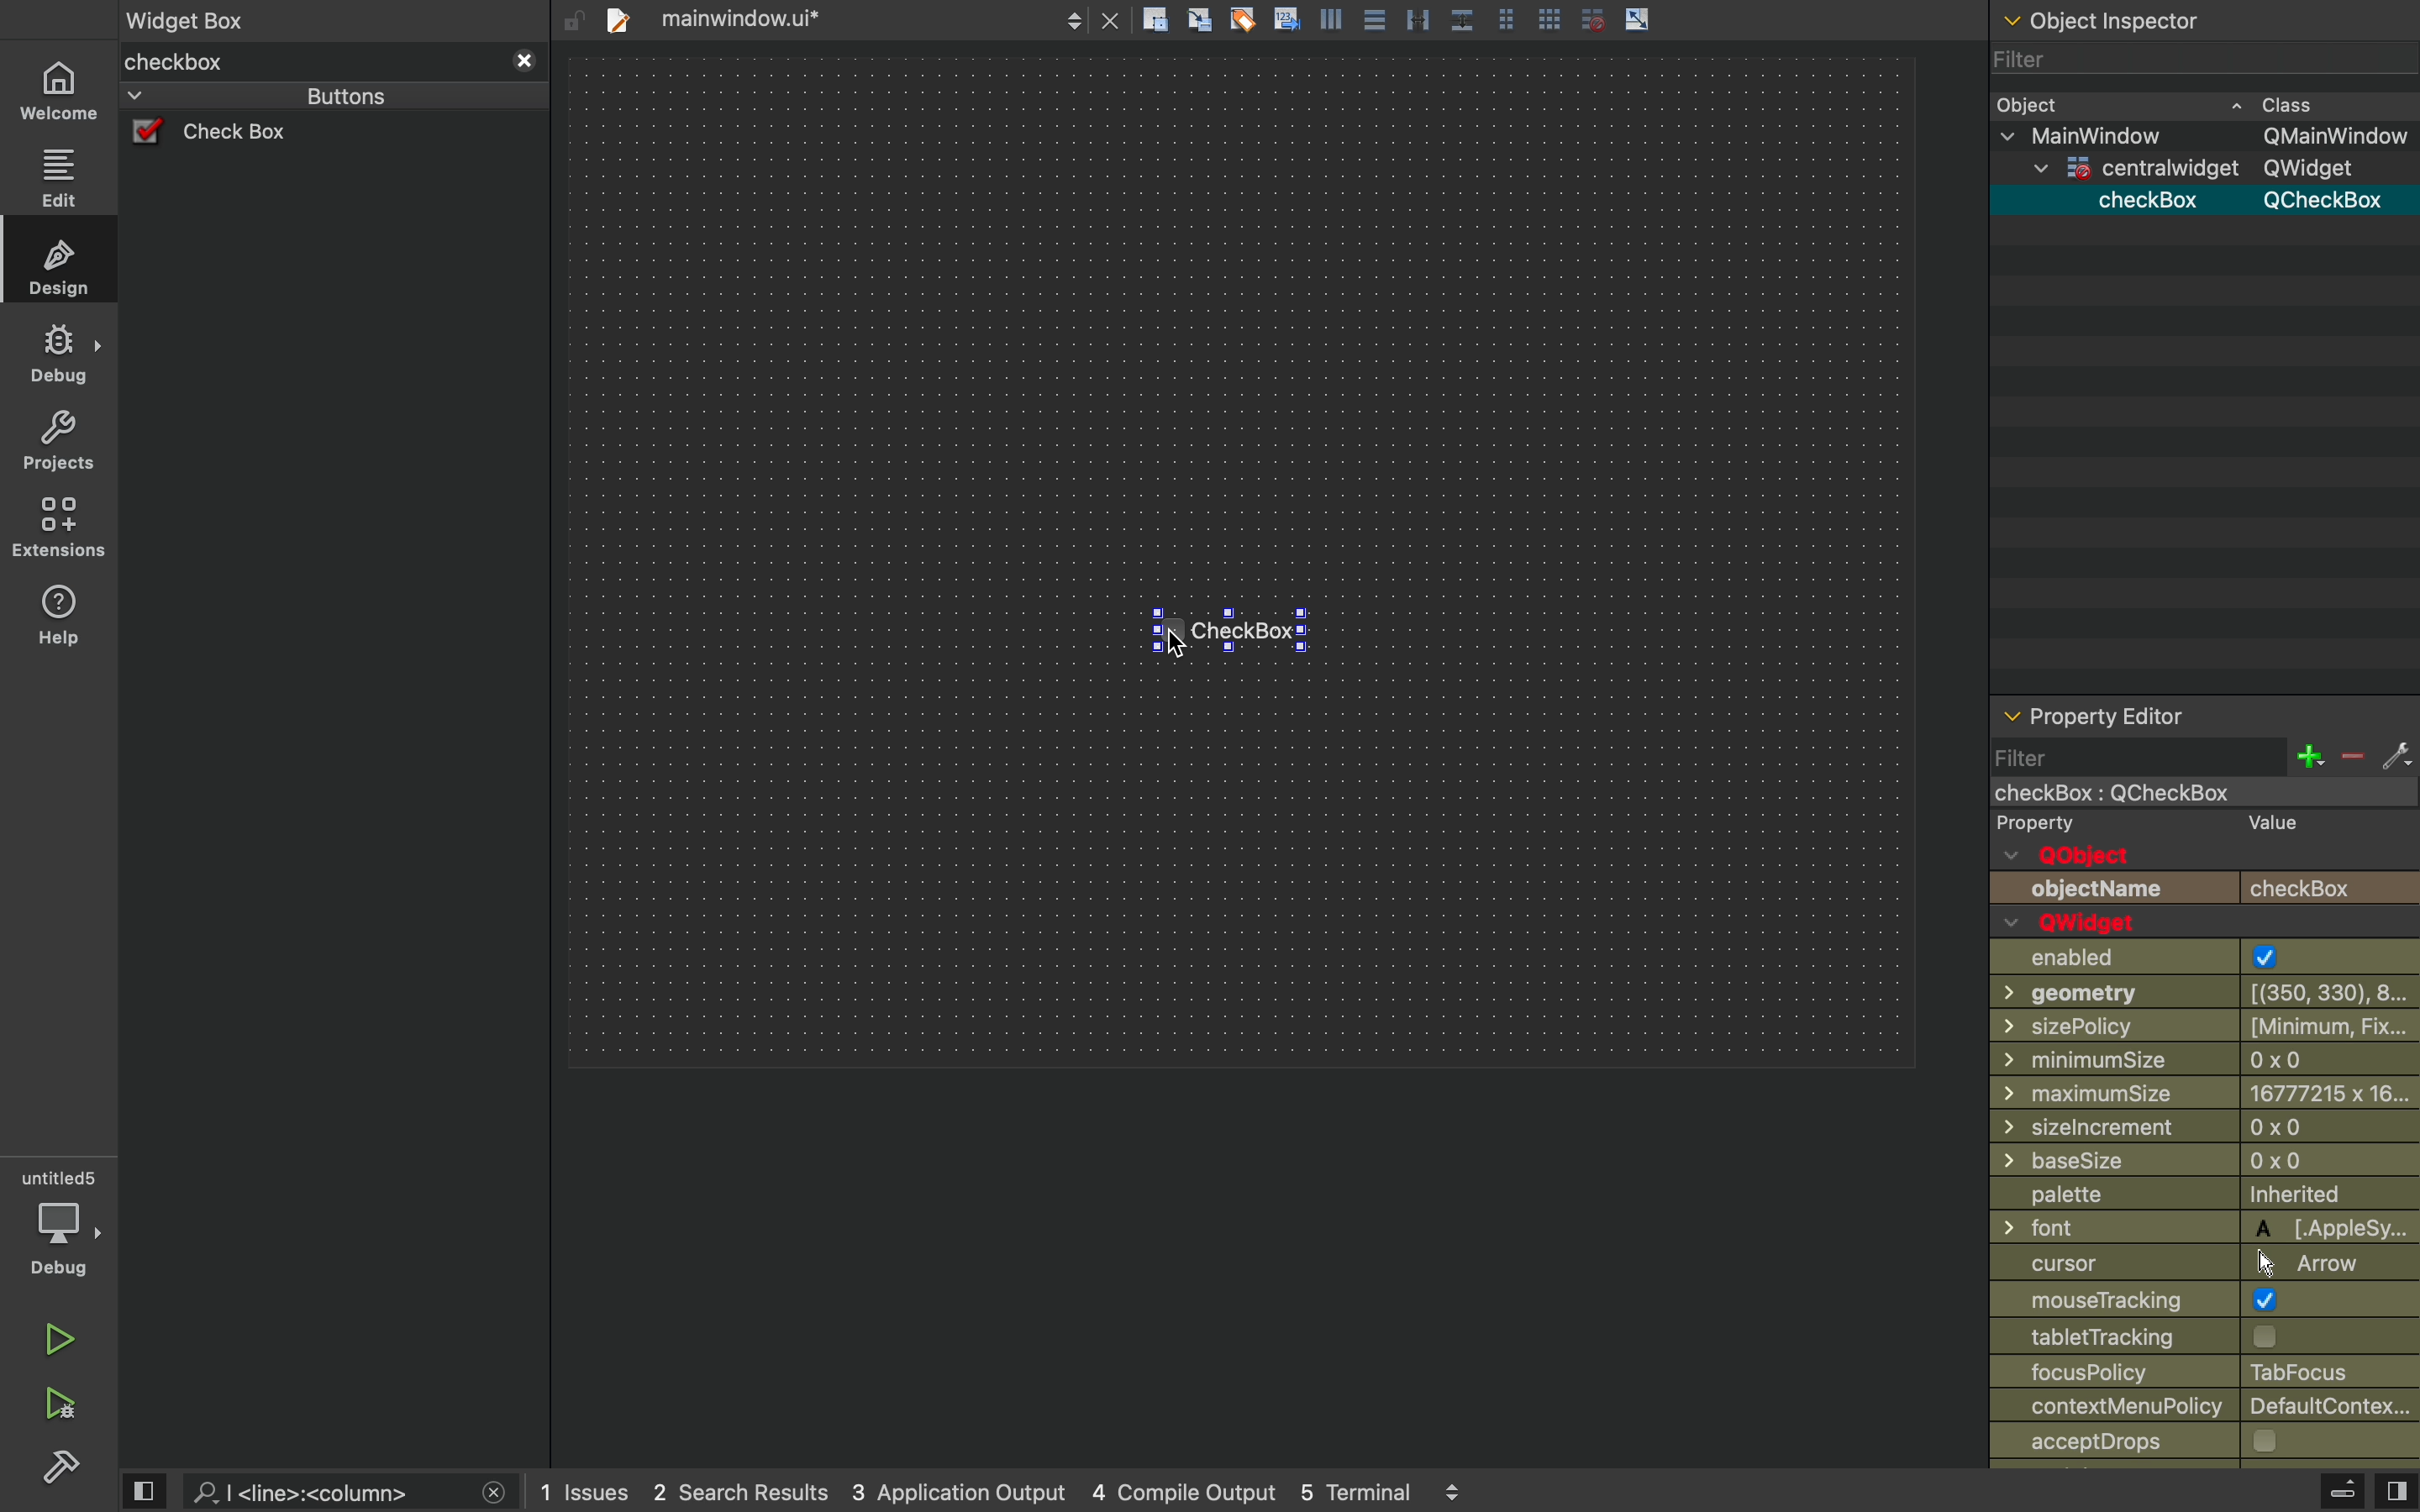 The width and height of the screenshot is (2420, 1512). Describe the element at coordinates (60, 88) in the screenshot. I see `home` at that location.